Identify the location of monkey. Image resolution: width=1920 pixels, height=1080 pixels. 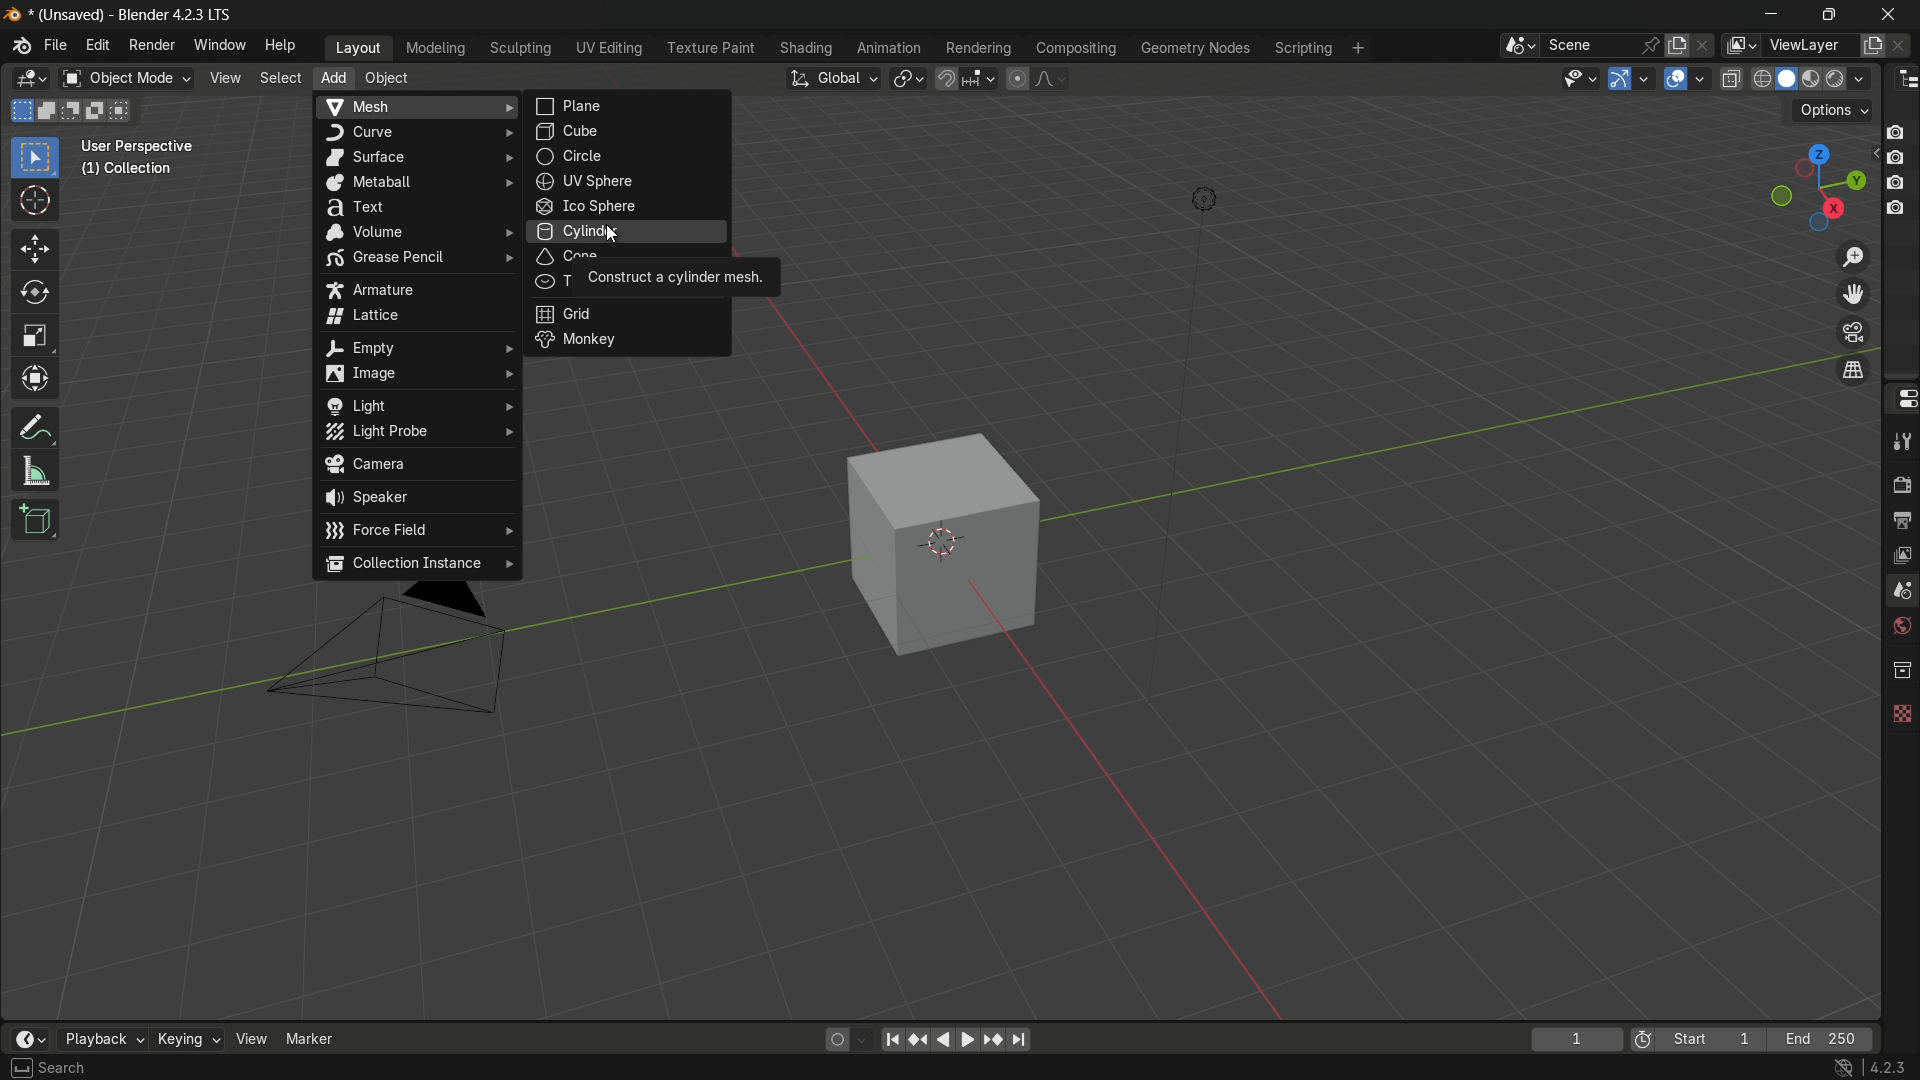
(632, 342).